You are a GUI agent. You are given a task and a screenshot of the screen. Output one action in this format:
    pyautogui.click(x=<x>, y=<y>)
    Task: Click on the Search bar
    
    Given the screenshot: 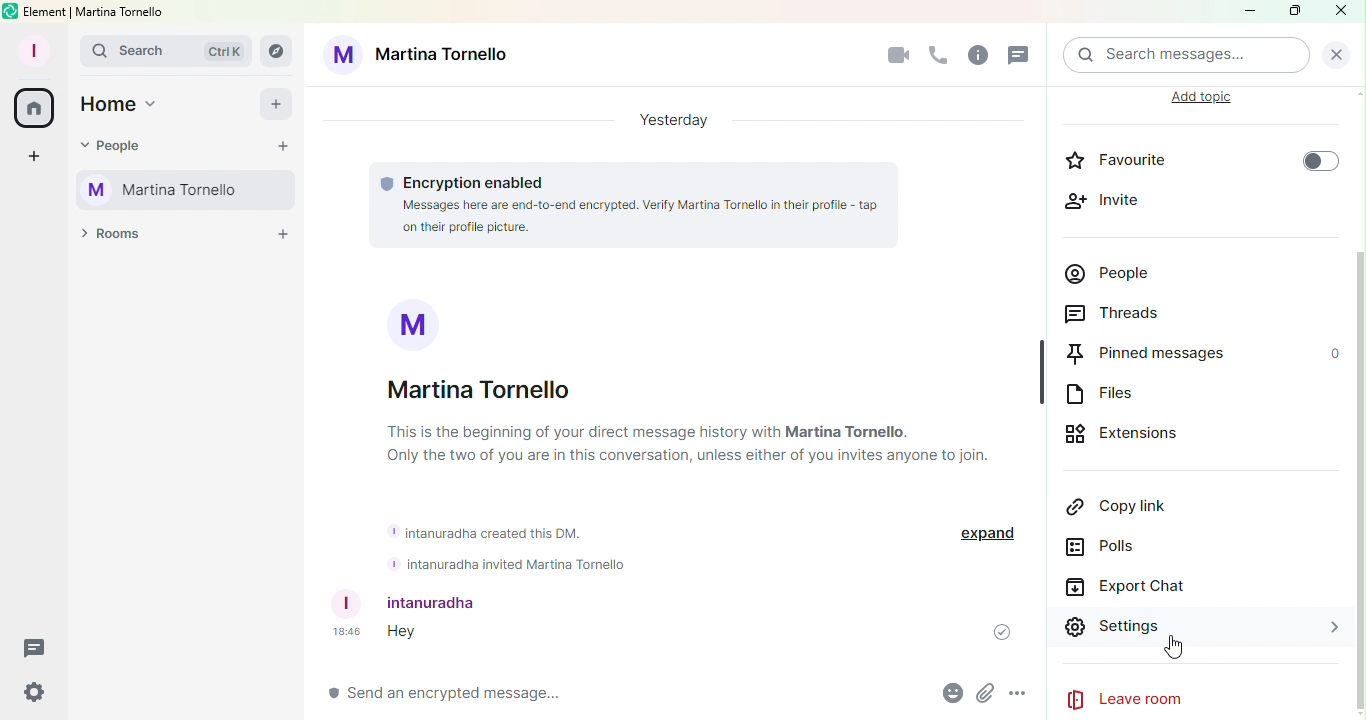 What is the action you would take?
    pyautogui.click(x=1179, y=56)
    